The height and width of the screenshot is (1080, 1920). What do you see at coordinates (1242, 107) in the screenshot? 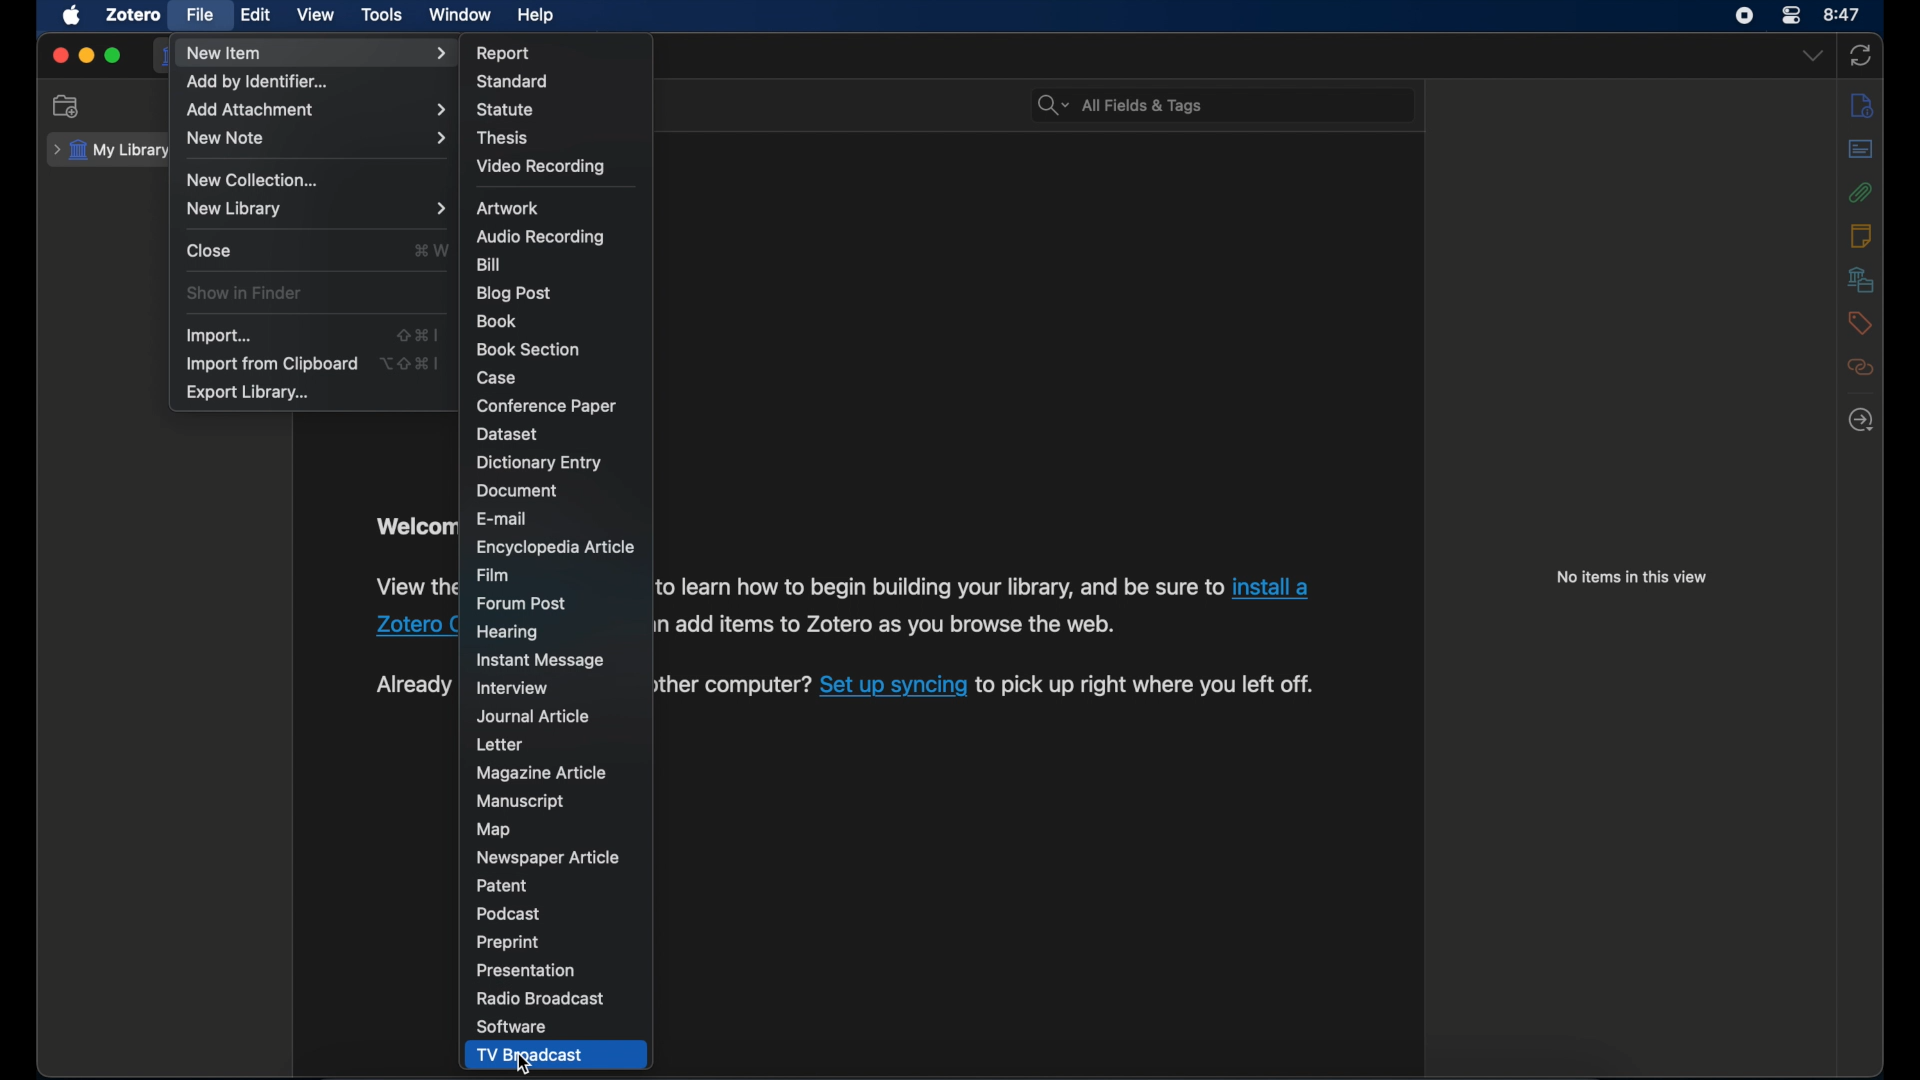
I see `search bar input` at bounding box center [1242, 107].